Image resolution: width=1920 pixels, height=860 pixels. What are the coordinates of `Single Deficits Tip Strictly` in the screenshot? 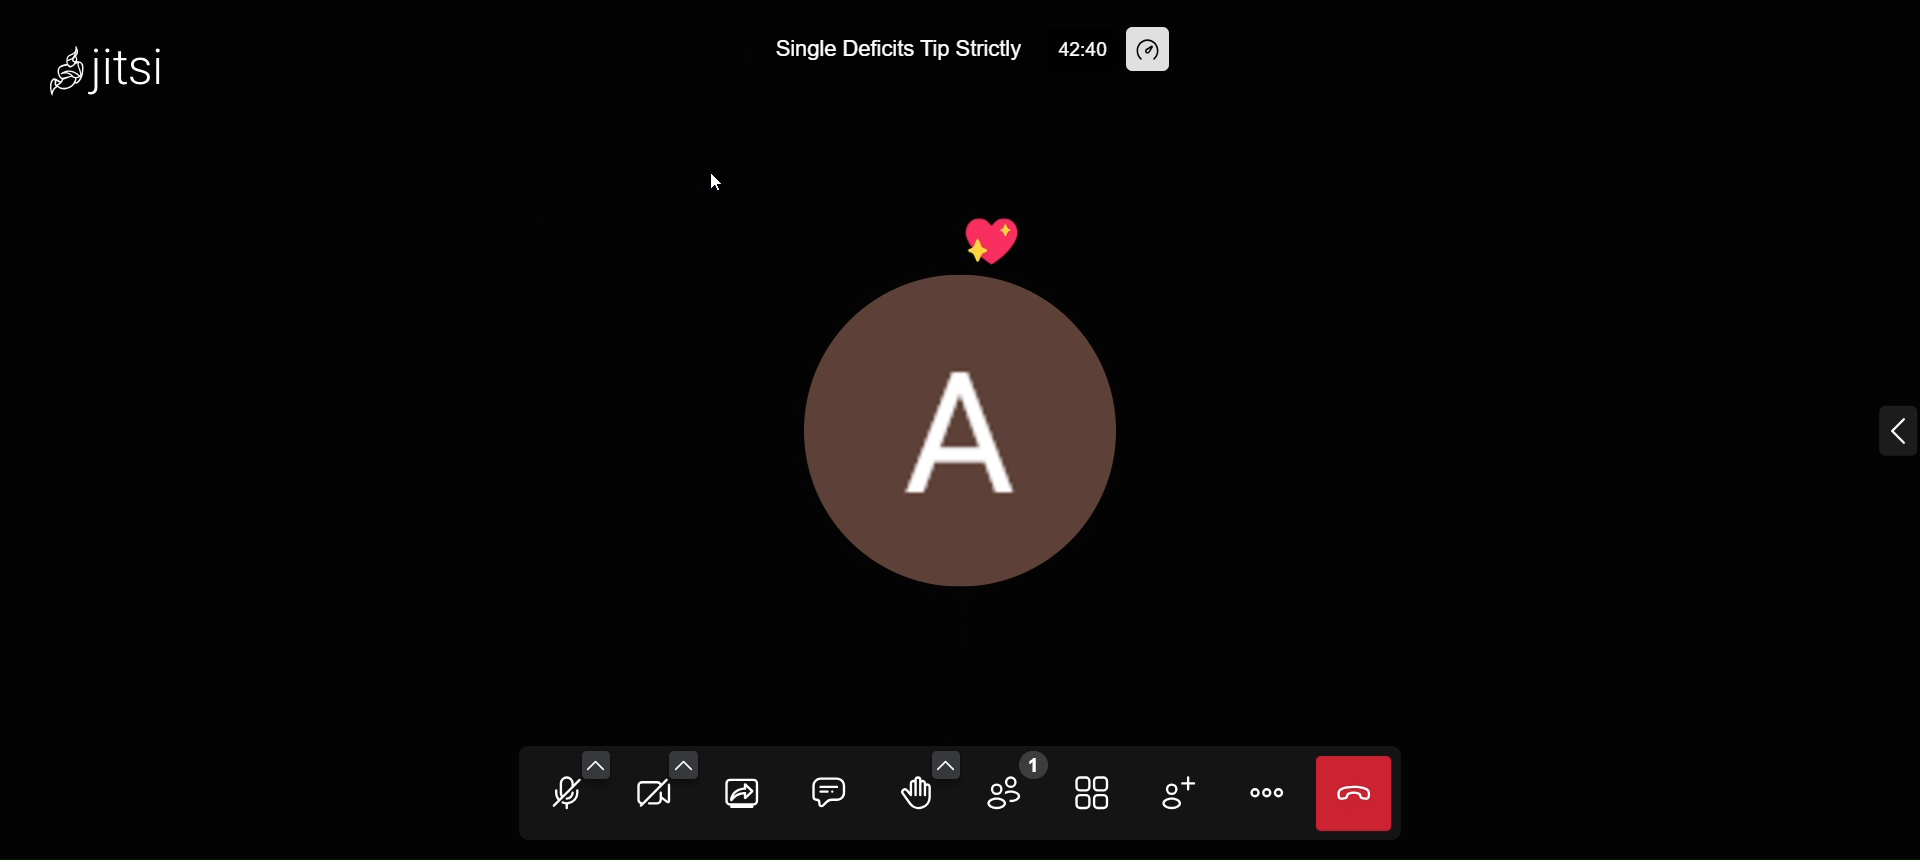 It's located at (894, 52).